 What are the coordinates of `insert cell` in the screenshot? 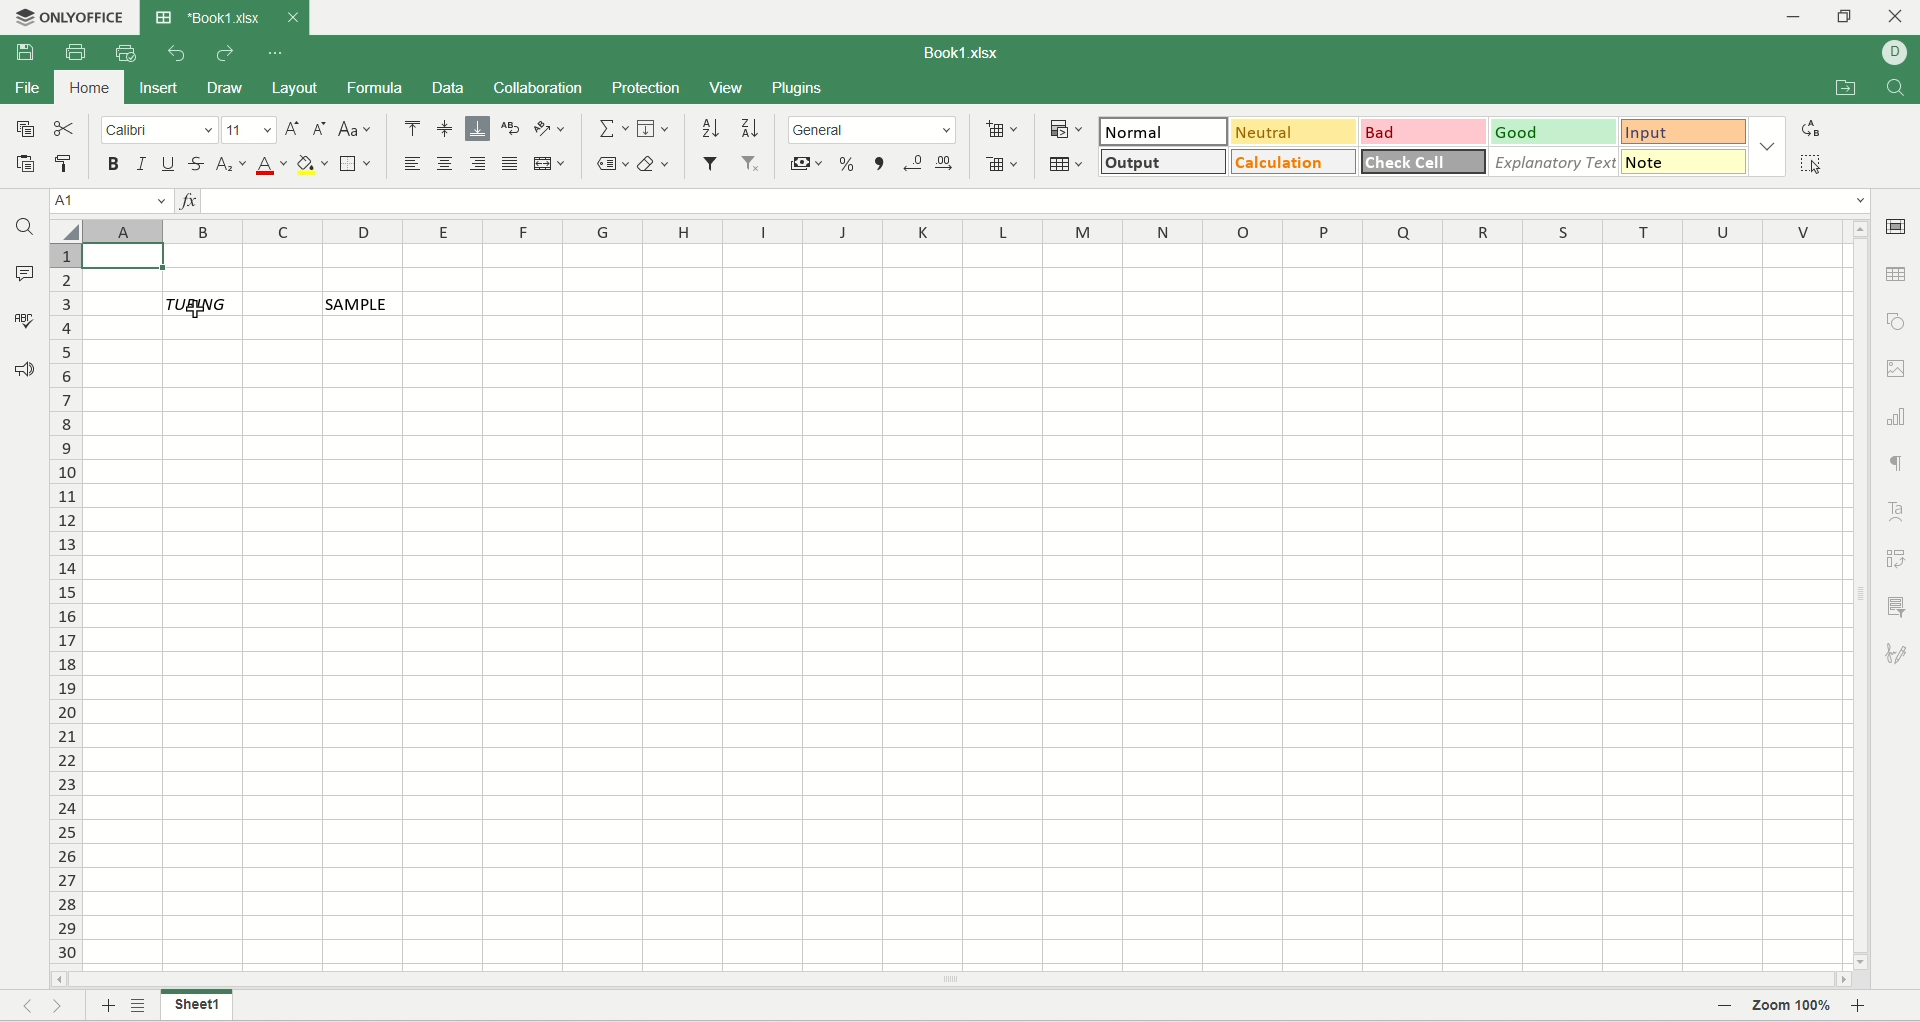 It's located at (1000, 130).